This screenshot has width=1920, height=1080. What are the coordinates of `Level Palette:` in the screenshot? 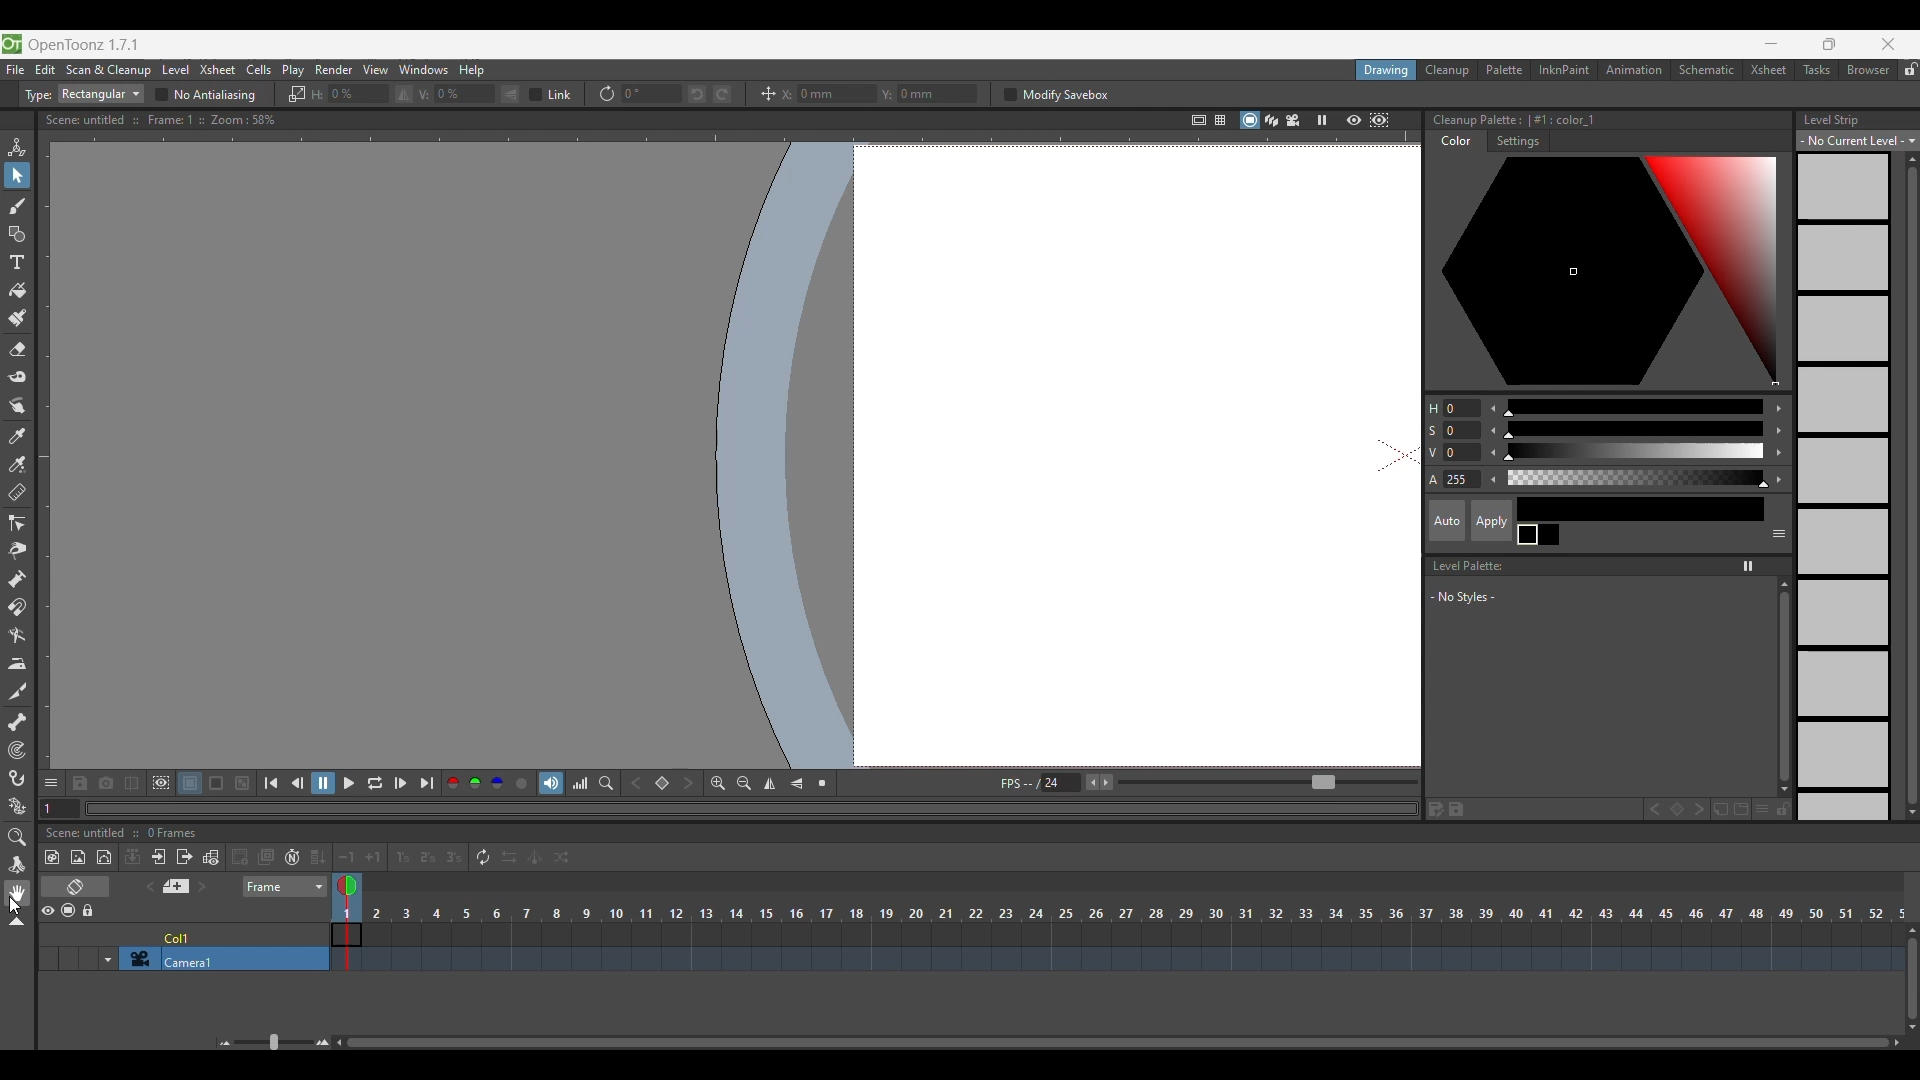 It's located at (1472, 565).